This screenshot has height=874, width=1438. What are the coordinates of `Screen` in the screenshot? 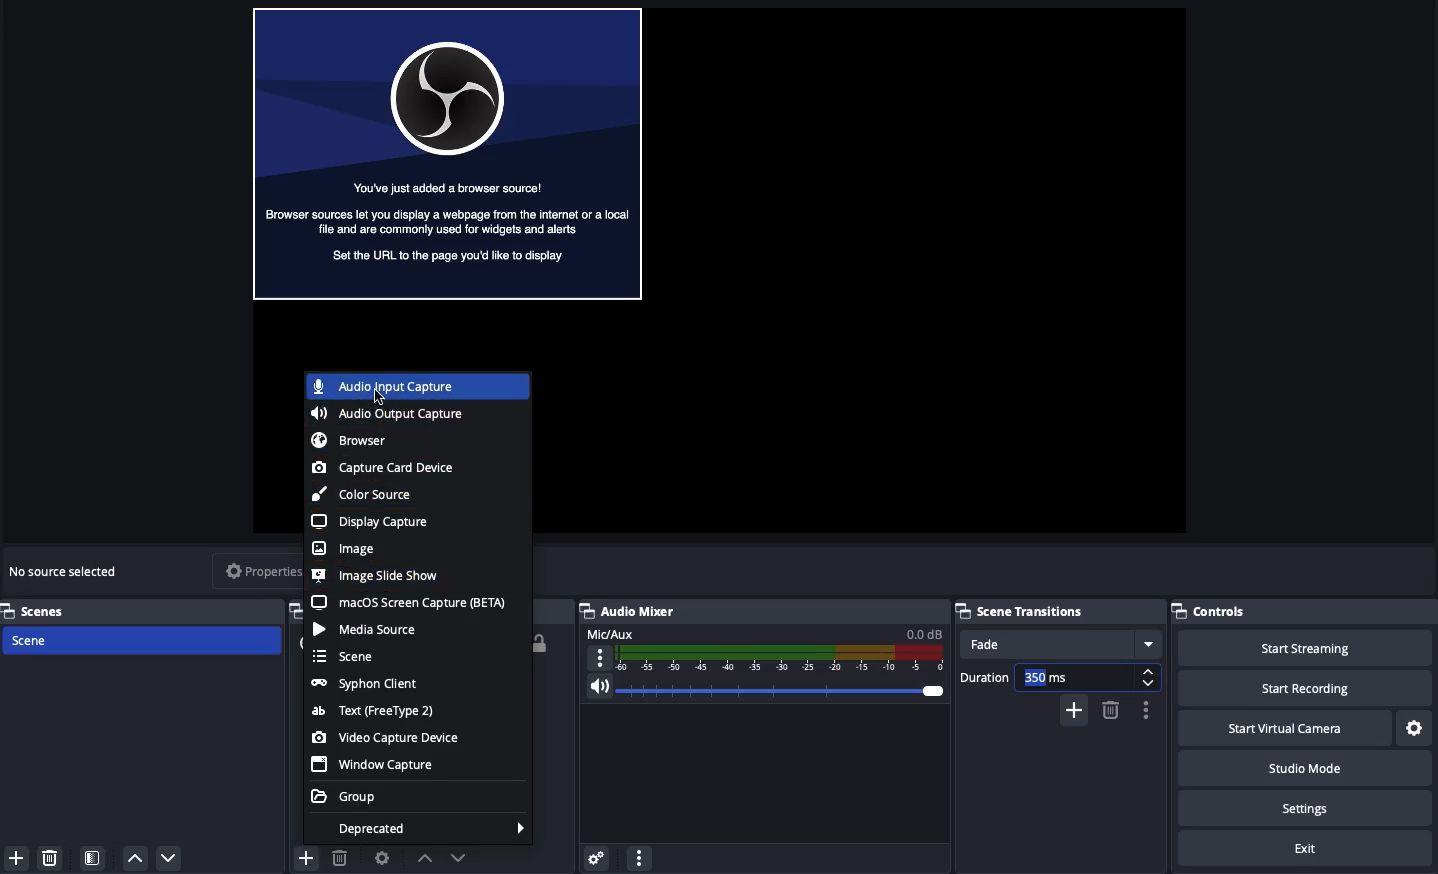 It's located at (450, 156).